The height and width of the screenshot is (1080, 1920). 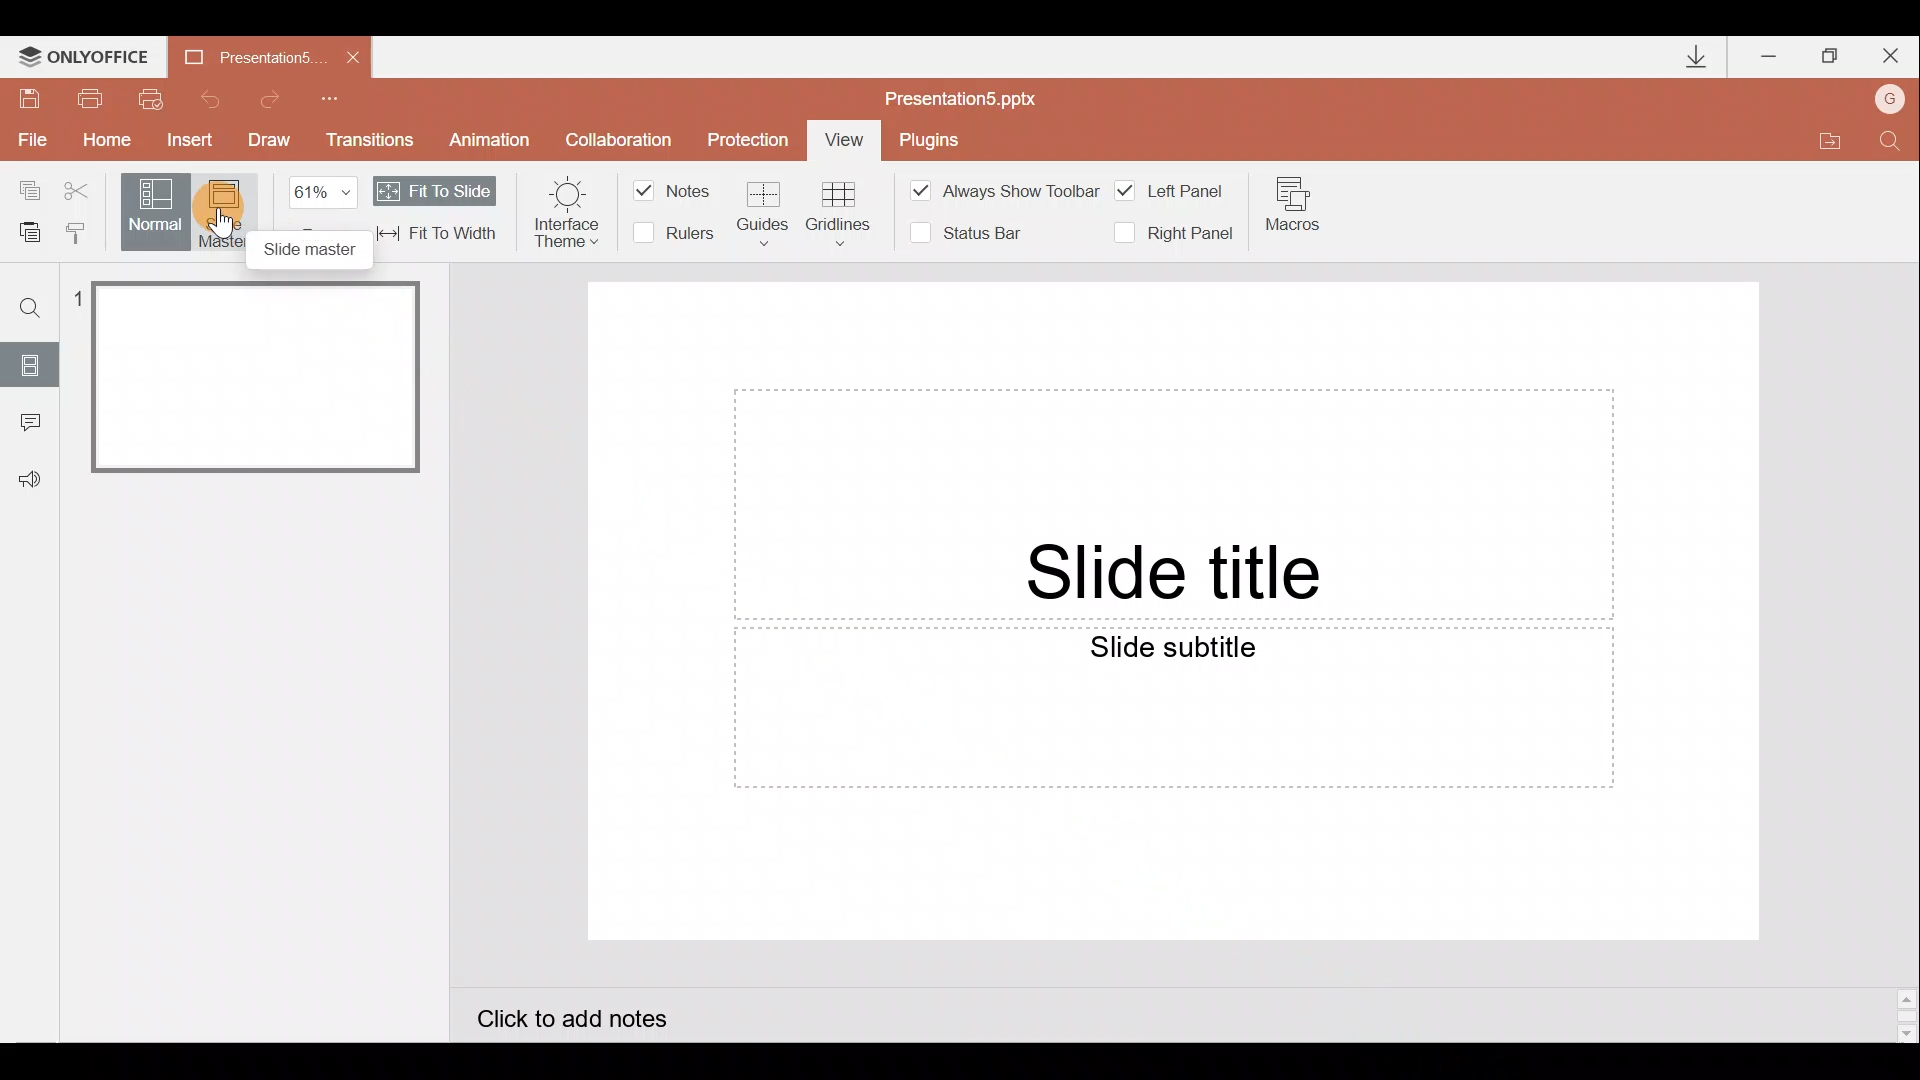 I want to click on ONLYOFFICE, so click(x=83, y=52).